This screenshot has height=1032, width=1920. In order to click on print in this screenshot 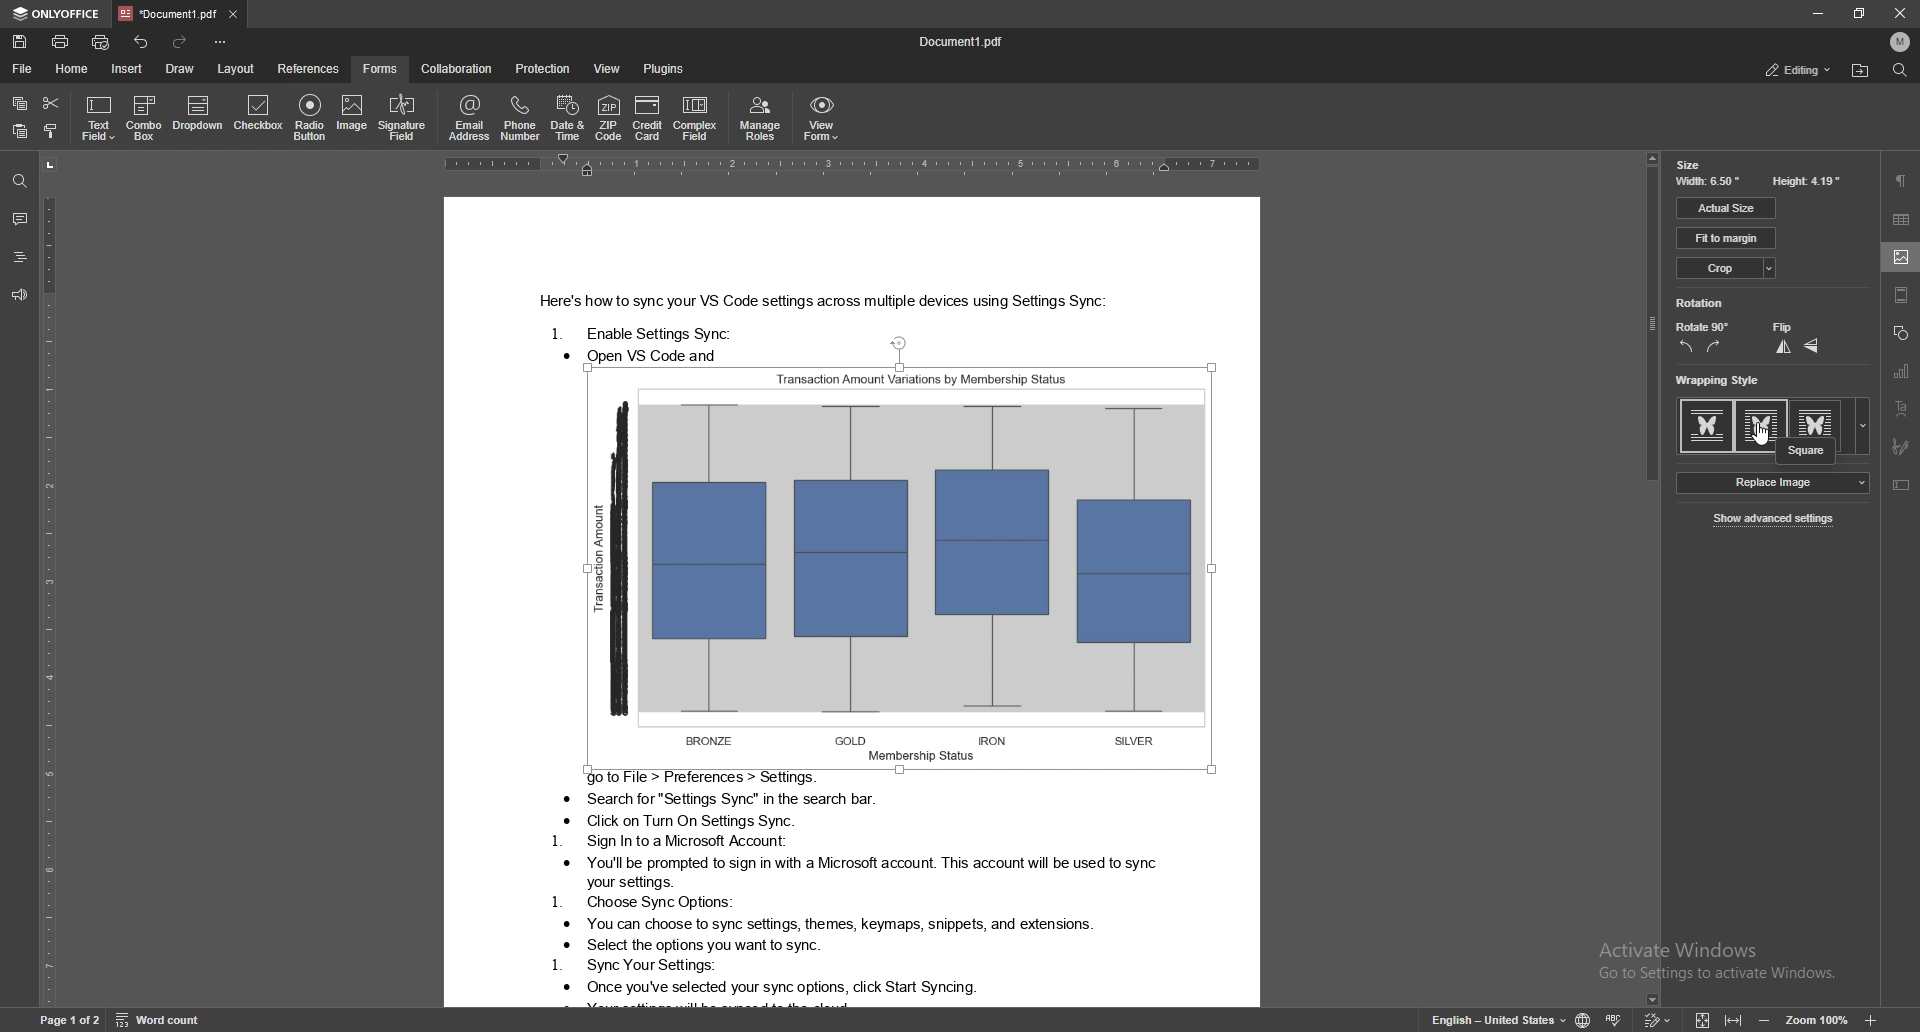, I will do `click(60, 40)`.